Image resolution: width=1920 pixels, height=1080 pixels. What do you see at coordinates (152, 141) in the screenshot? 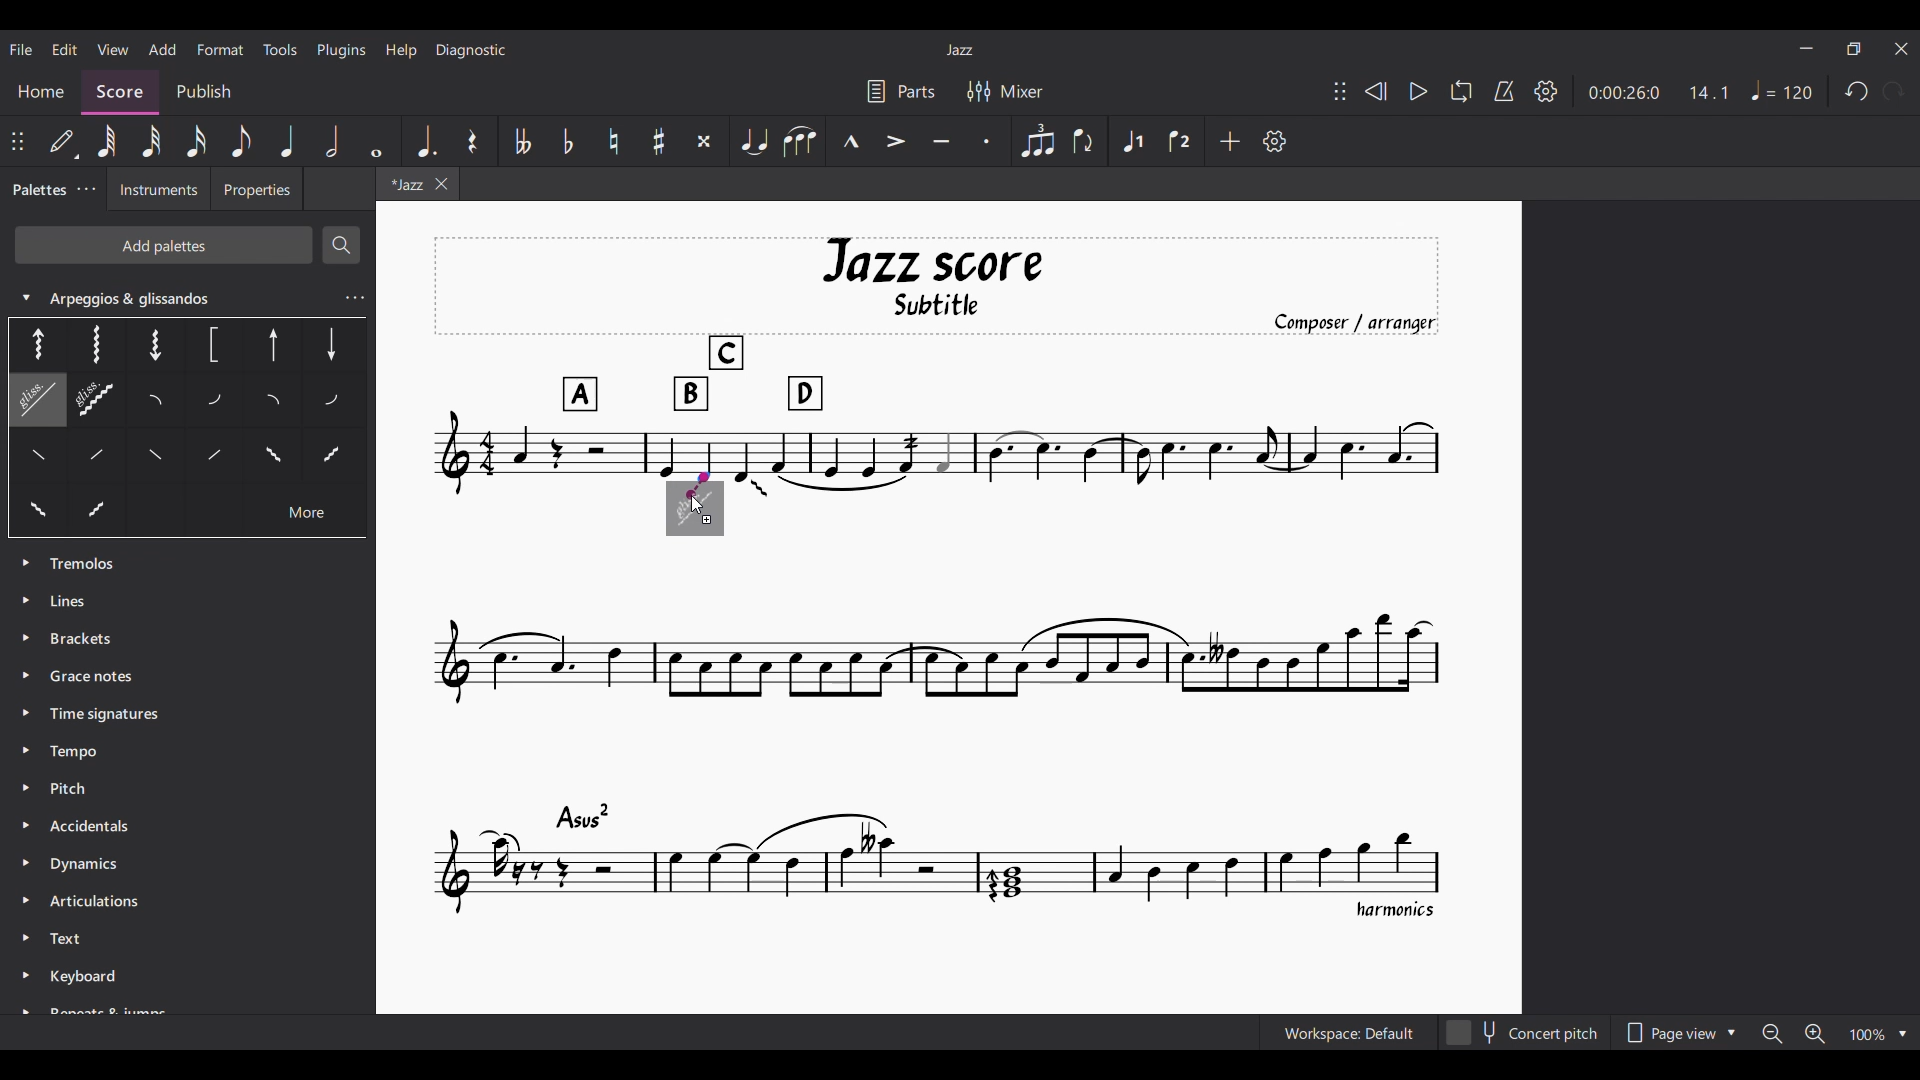
I see `32nd note` at bounding box center [152, 141].